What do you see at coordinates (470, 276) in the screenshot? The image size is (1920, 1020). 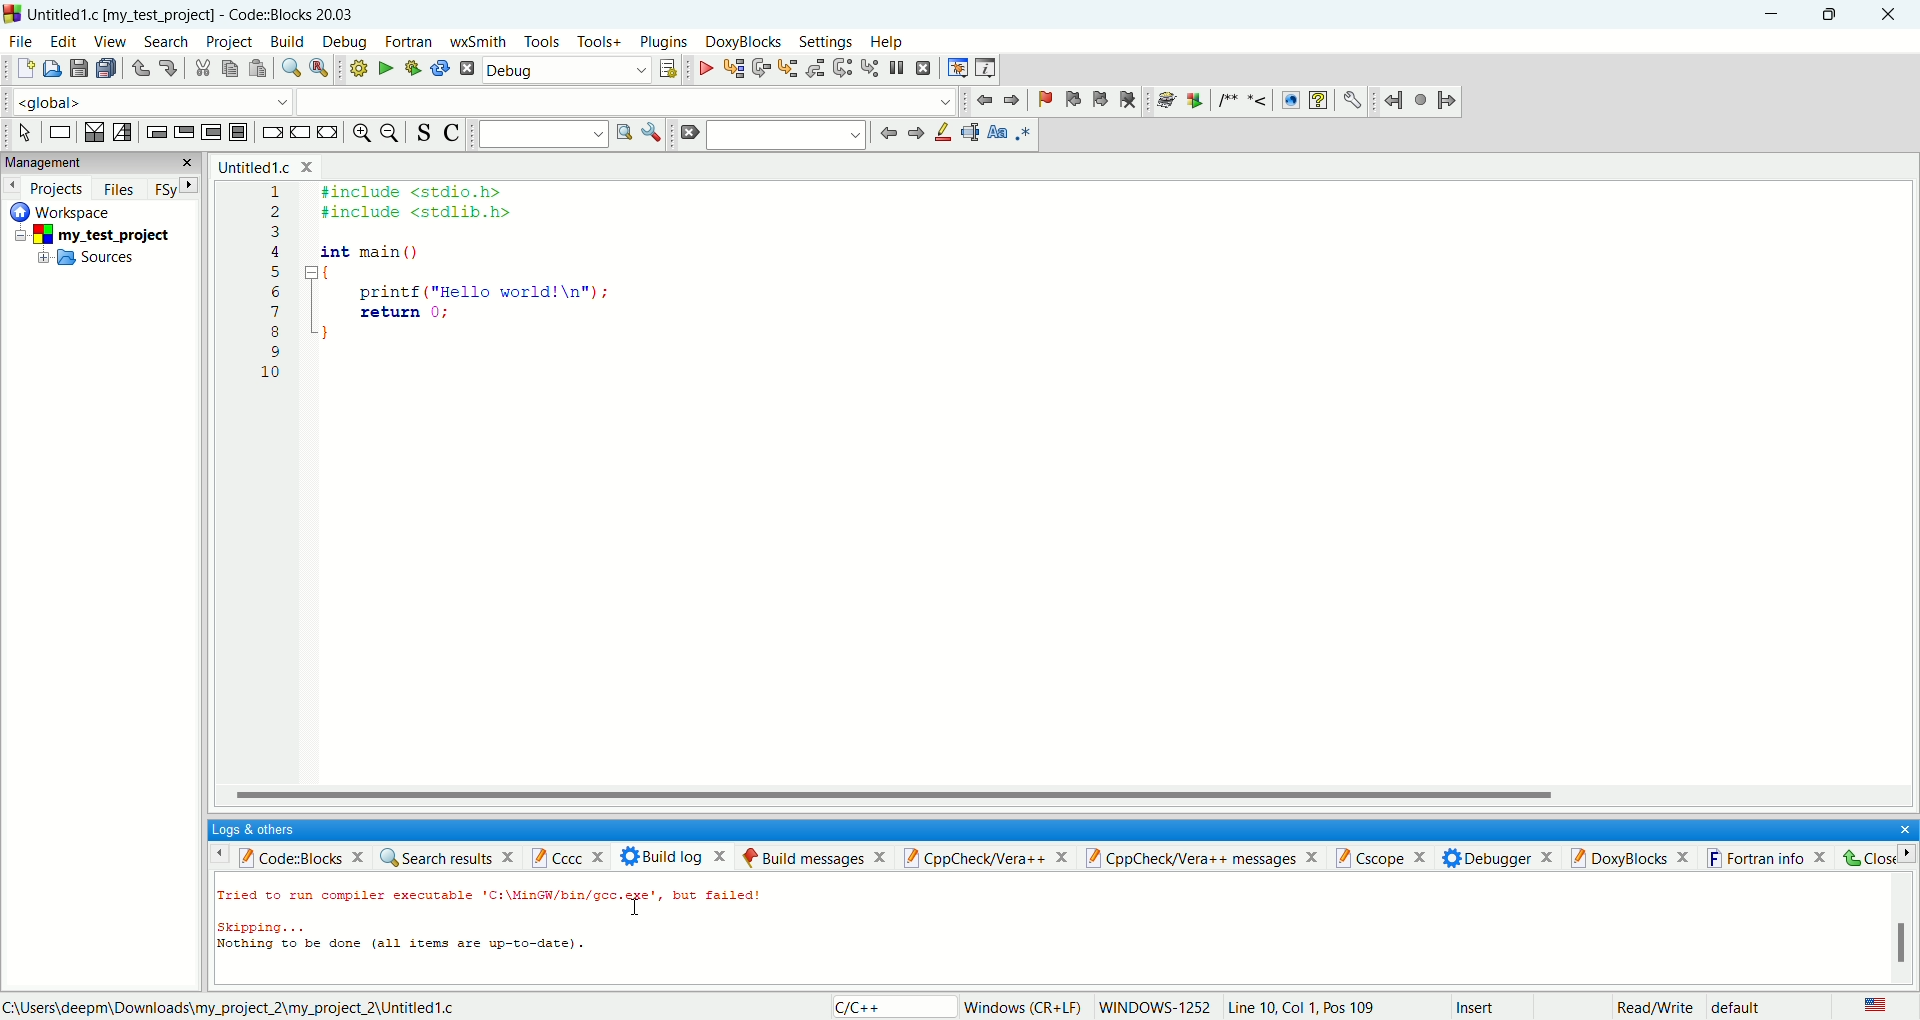 I see `code` at bounding box center [470, 276].